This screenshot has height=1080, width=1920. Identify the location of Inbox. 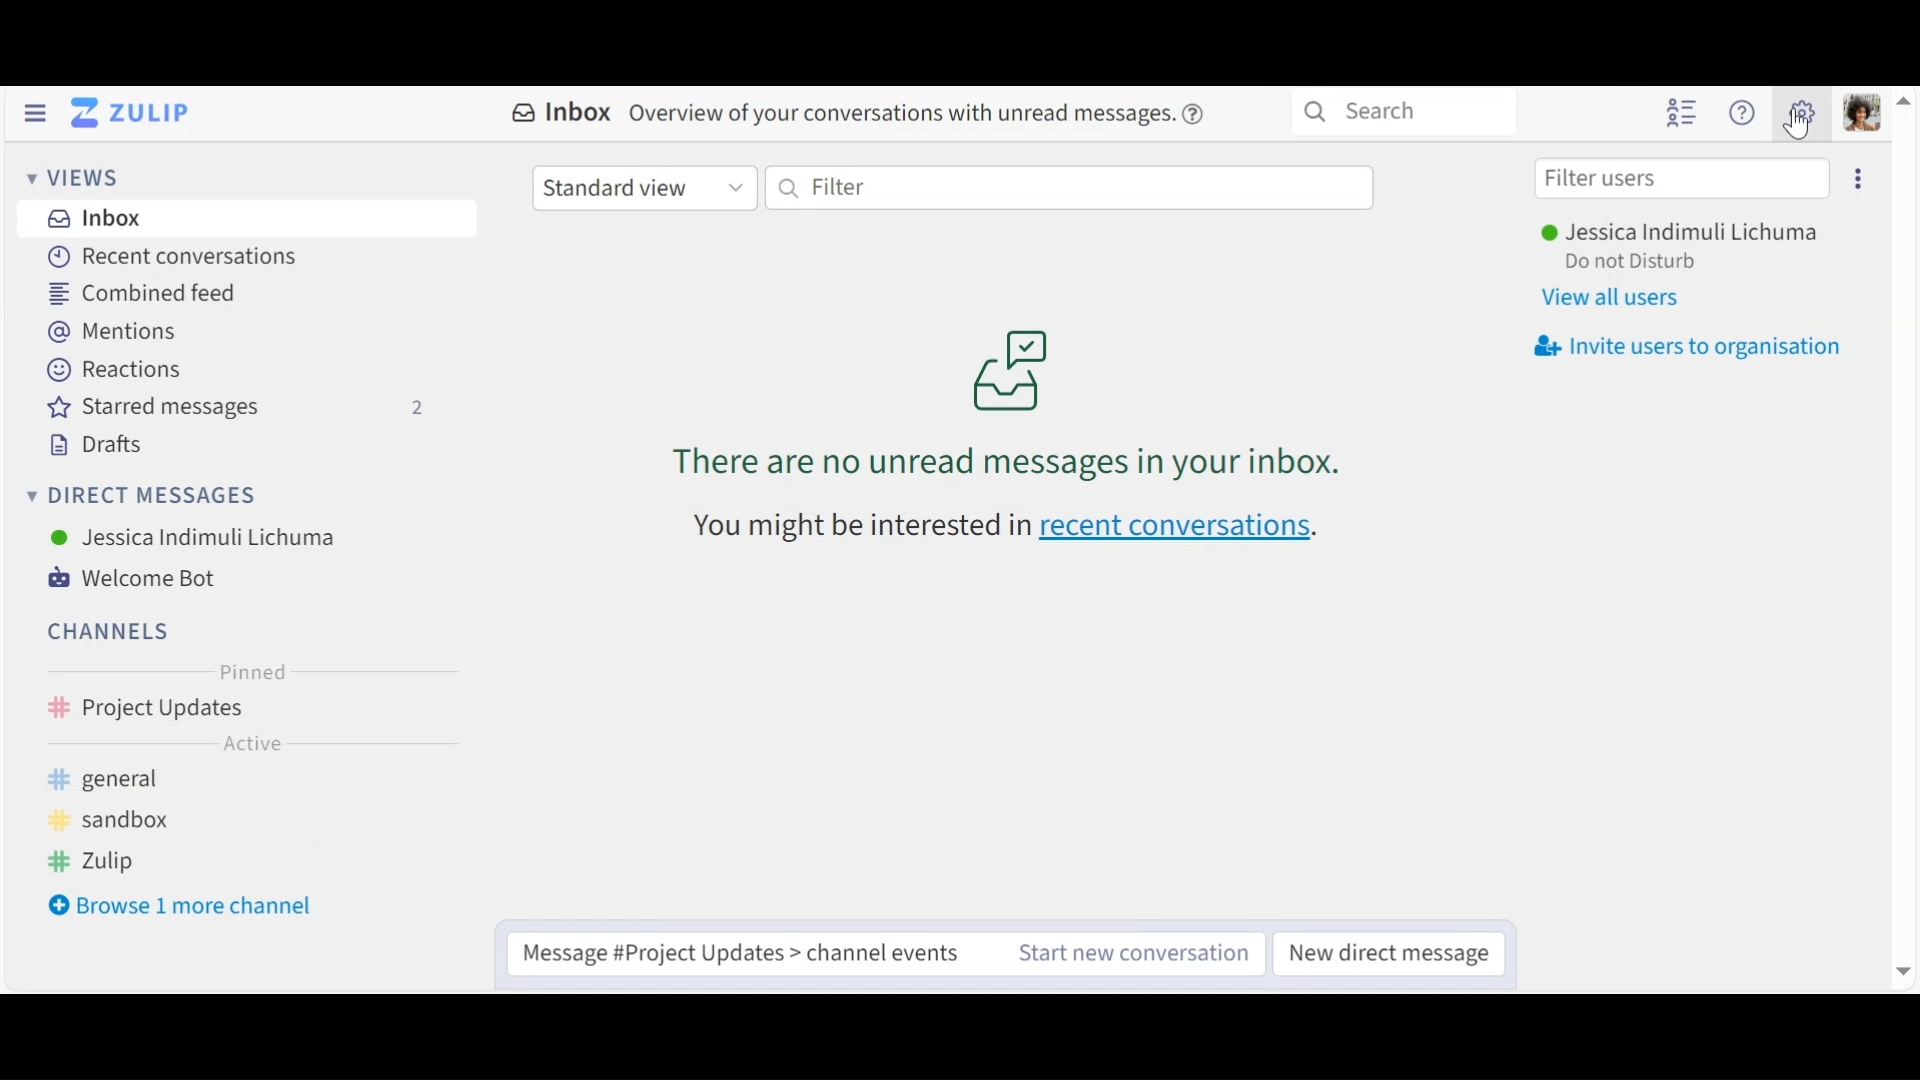
(91, 218).